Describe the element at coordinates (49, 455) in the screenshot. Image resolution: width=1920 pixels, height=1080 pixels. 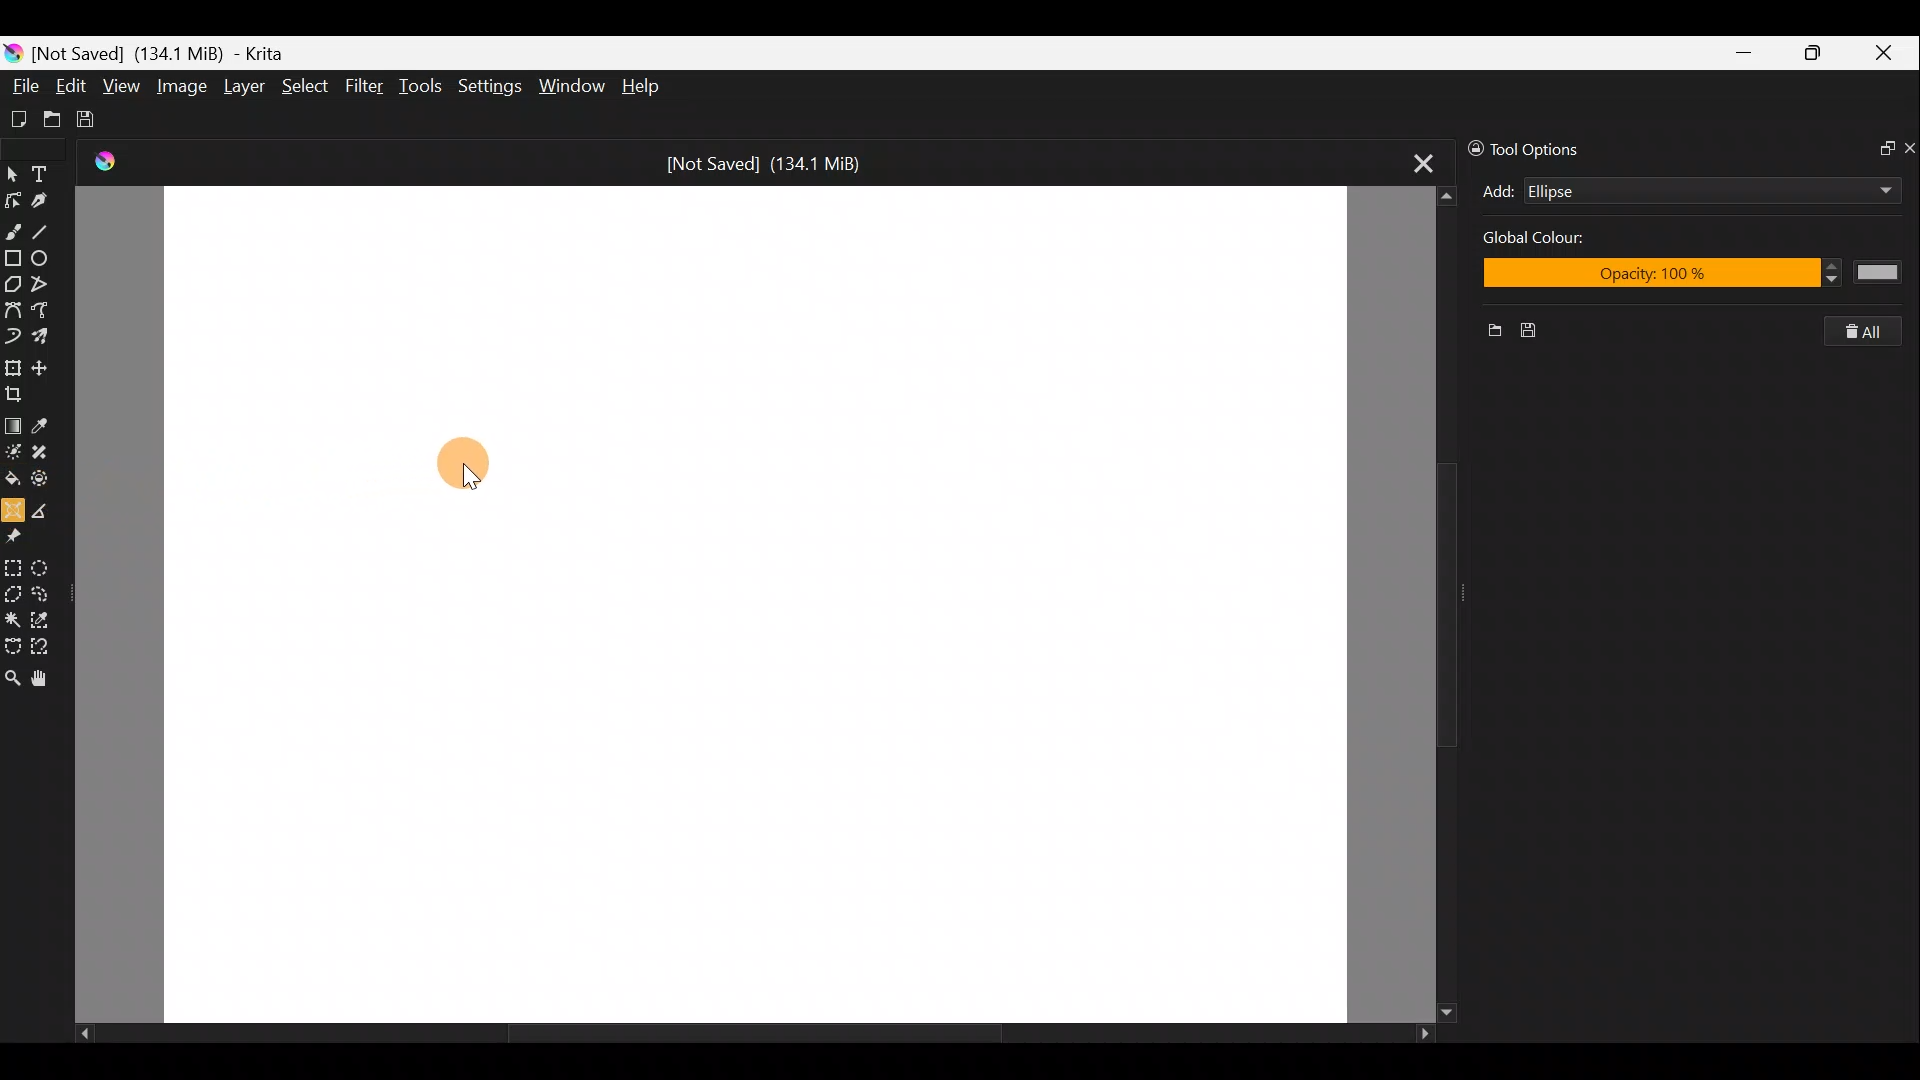
I see `Smart patch tool` at that location.